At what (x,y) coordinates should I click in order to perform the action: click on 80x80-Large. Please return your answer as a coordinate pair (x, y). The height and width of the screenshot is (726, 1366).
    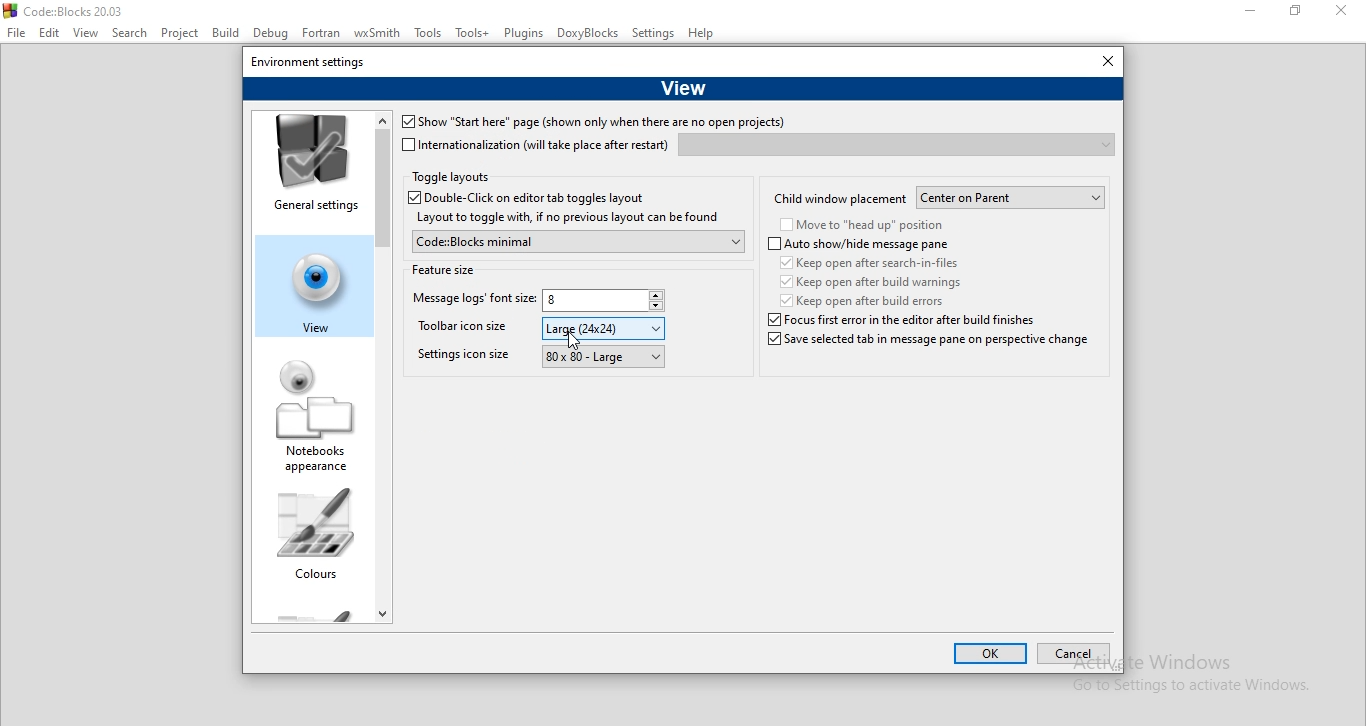
    Looking at the image, I should click on (601, 356).